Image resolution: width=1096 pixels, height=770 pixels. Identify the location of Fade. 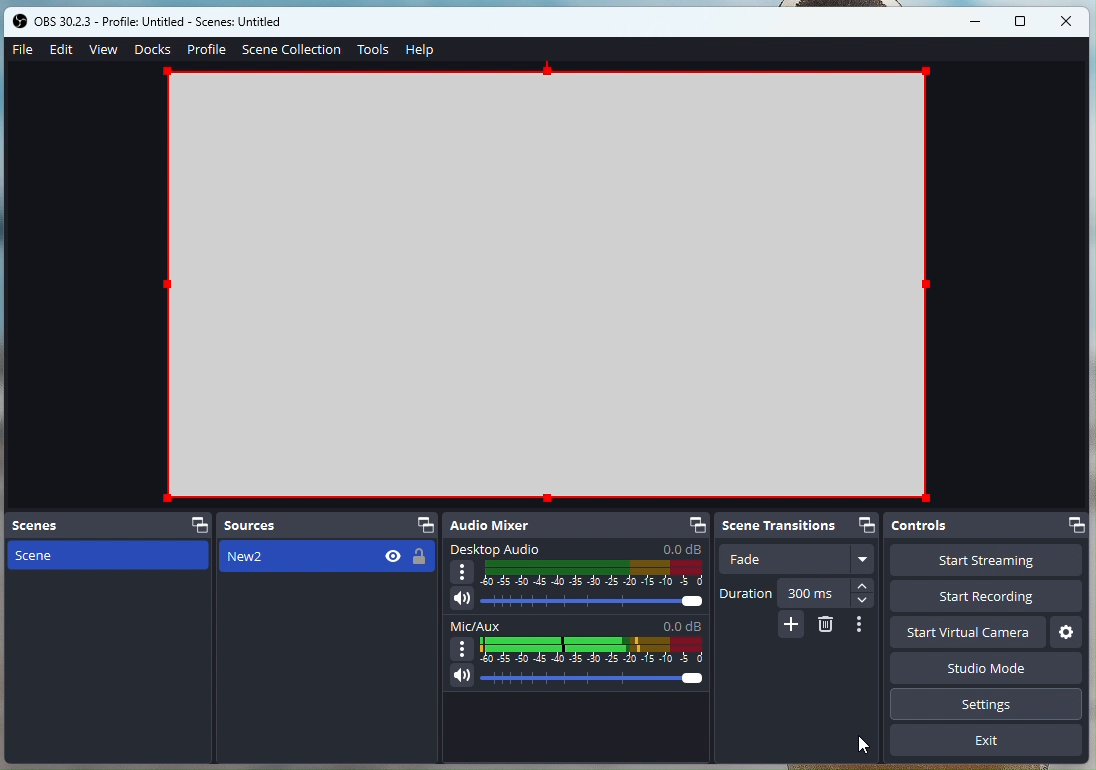
(786, 559).